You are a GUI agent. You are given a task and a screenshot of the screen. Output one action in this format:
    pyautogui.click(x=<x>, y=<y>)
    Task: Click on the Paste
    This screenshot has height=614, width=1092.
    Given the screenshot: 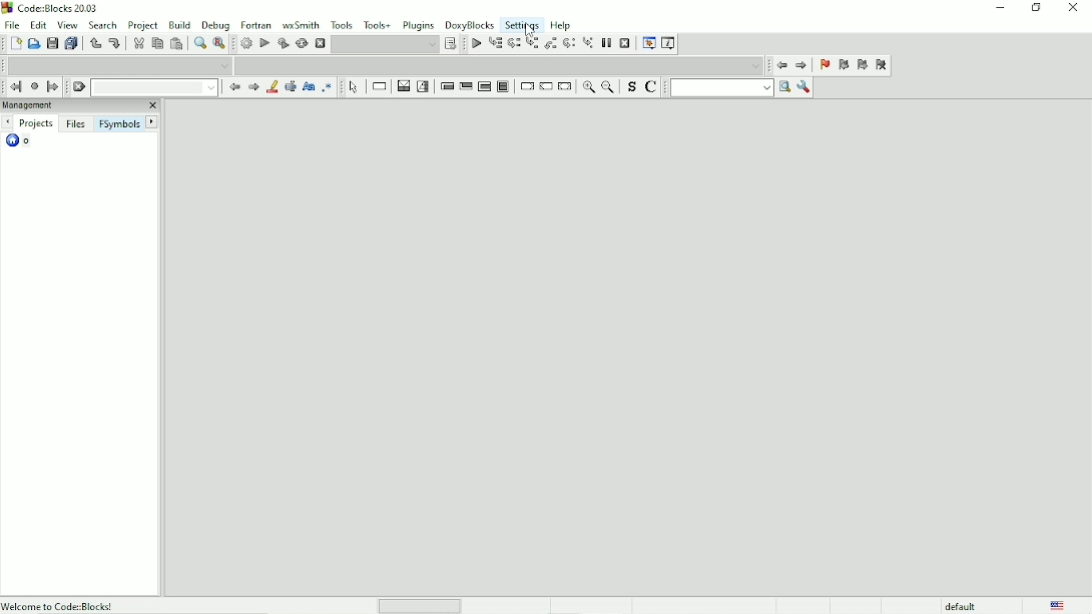 What is the action you would take?
    pyautogui.click(x=175, y=44)
    